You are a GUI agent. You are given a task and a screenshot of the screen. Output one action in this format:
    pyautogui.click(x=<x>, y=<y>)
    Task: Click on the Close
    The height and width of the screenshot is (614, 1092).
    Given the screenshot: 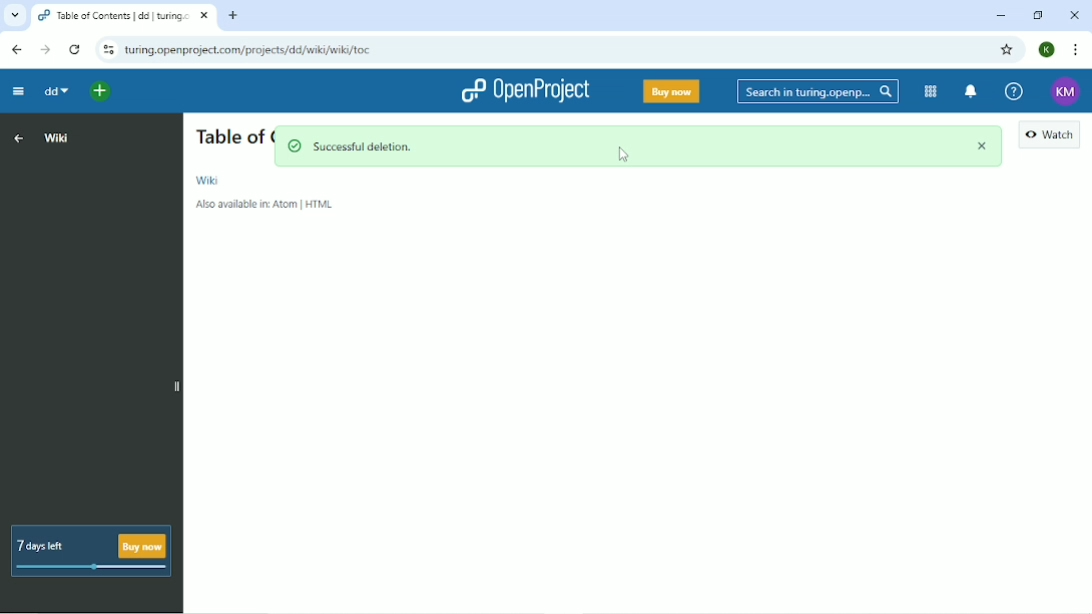 What is the action you would take?
    pyautogui.click(x=1072, y=15)
    